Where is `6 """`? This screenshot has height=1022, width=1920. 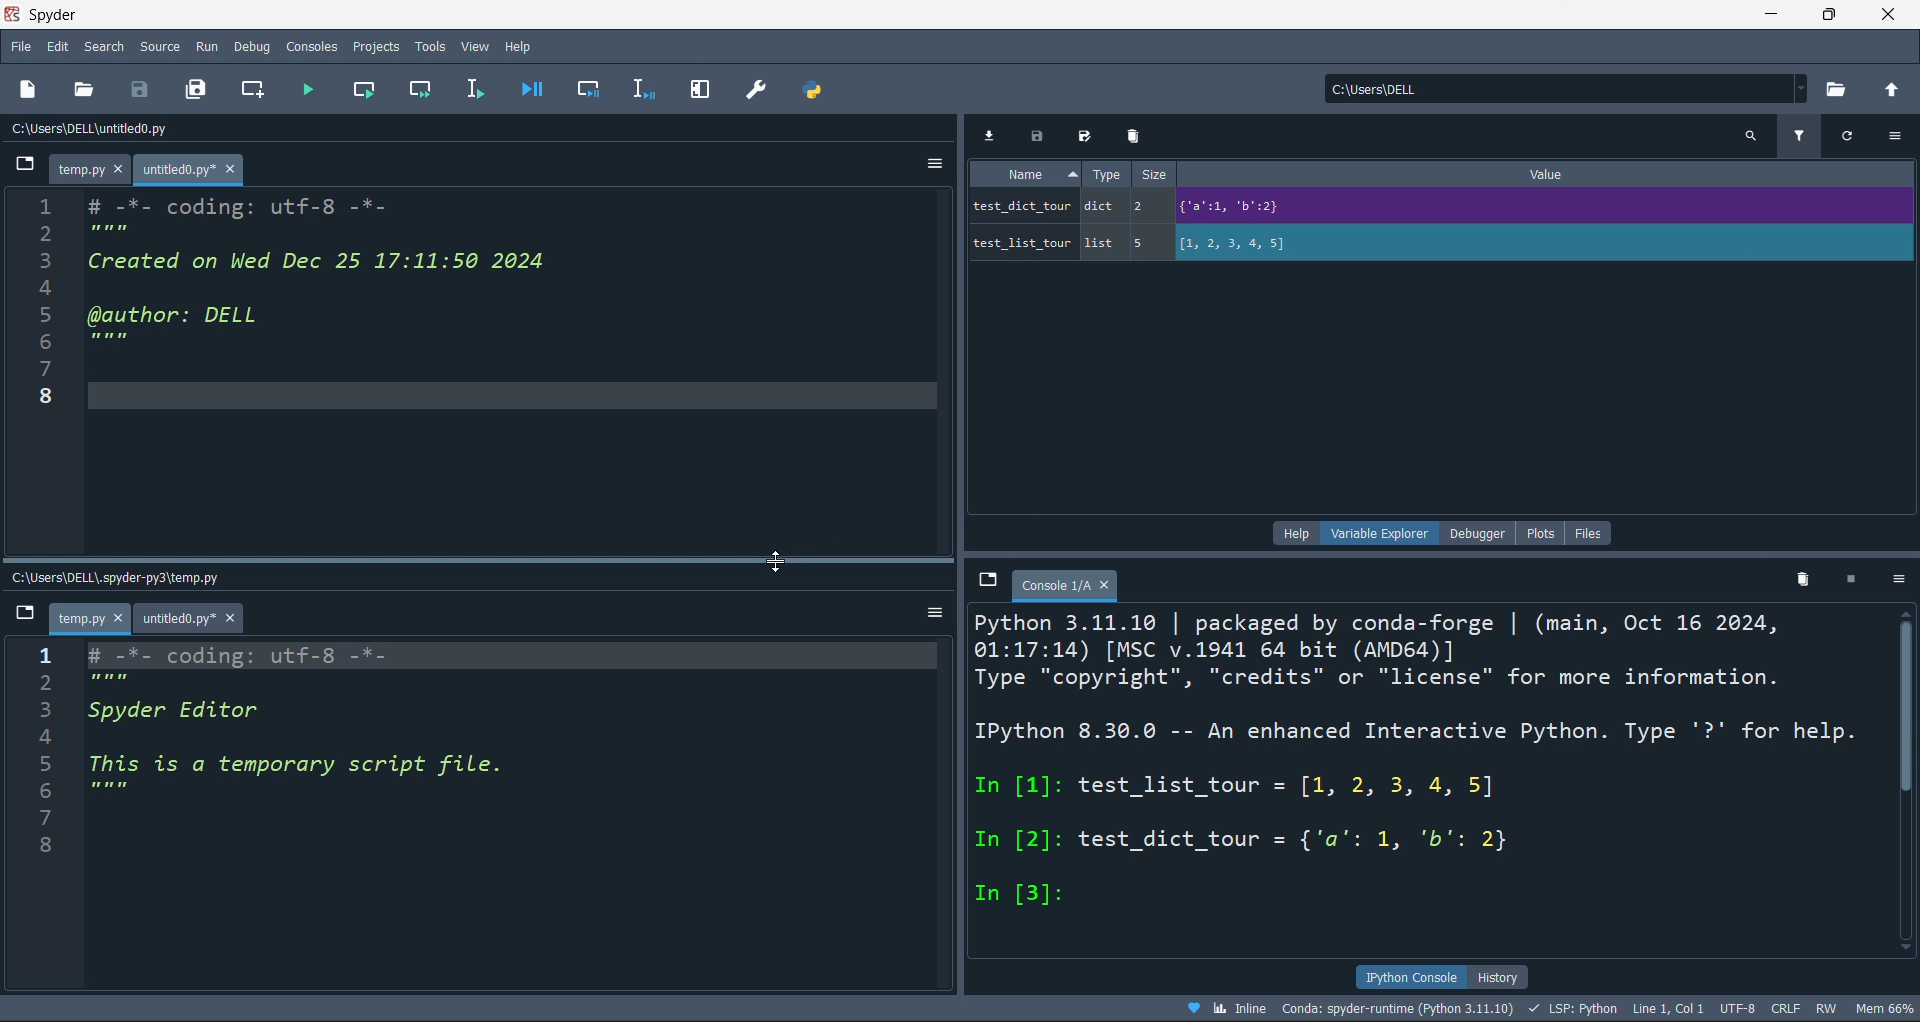
6 """ is located at coordinates (92, 788).